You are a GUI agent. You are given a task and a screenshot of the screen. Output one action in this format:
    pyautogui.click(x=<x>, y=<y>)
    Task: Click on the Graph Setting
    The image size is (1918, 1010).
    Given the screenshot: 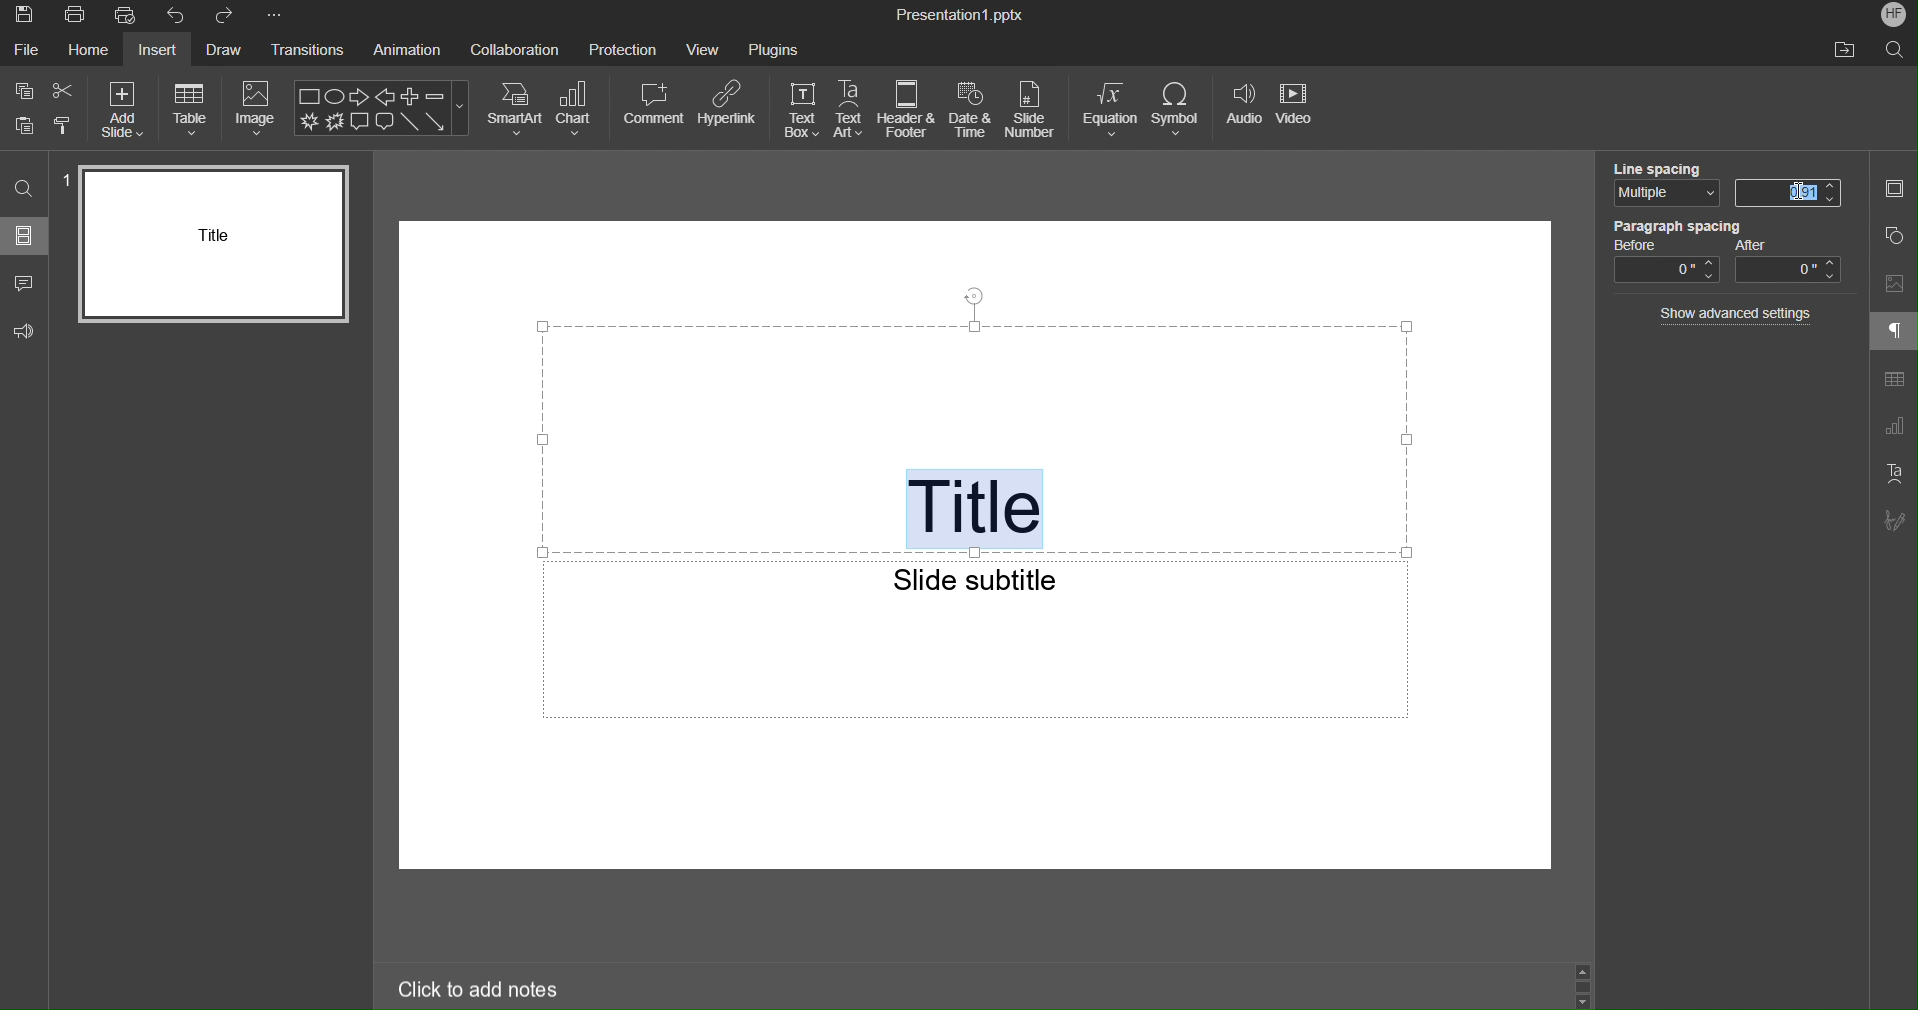 What is the action you would take?
    pyautogui.click(x=1894, y=427)
    